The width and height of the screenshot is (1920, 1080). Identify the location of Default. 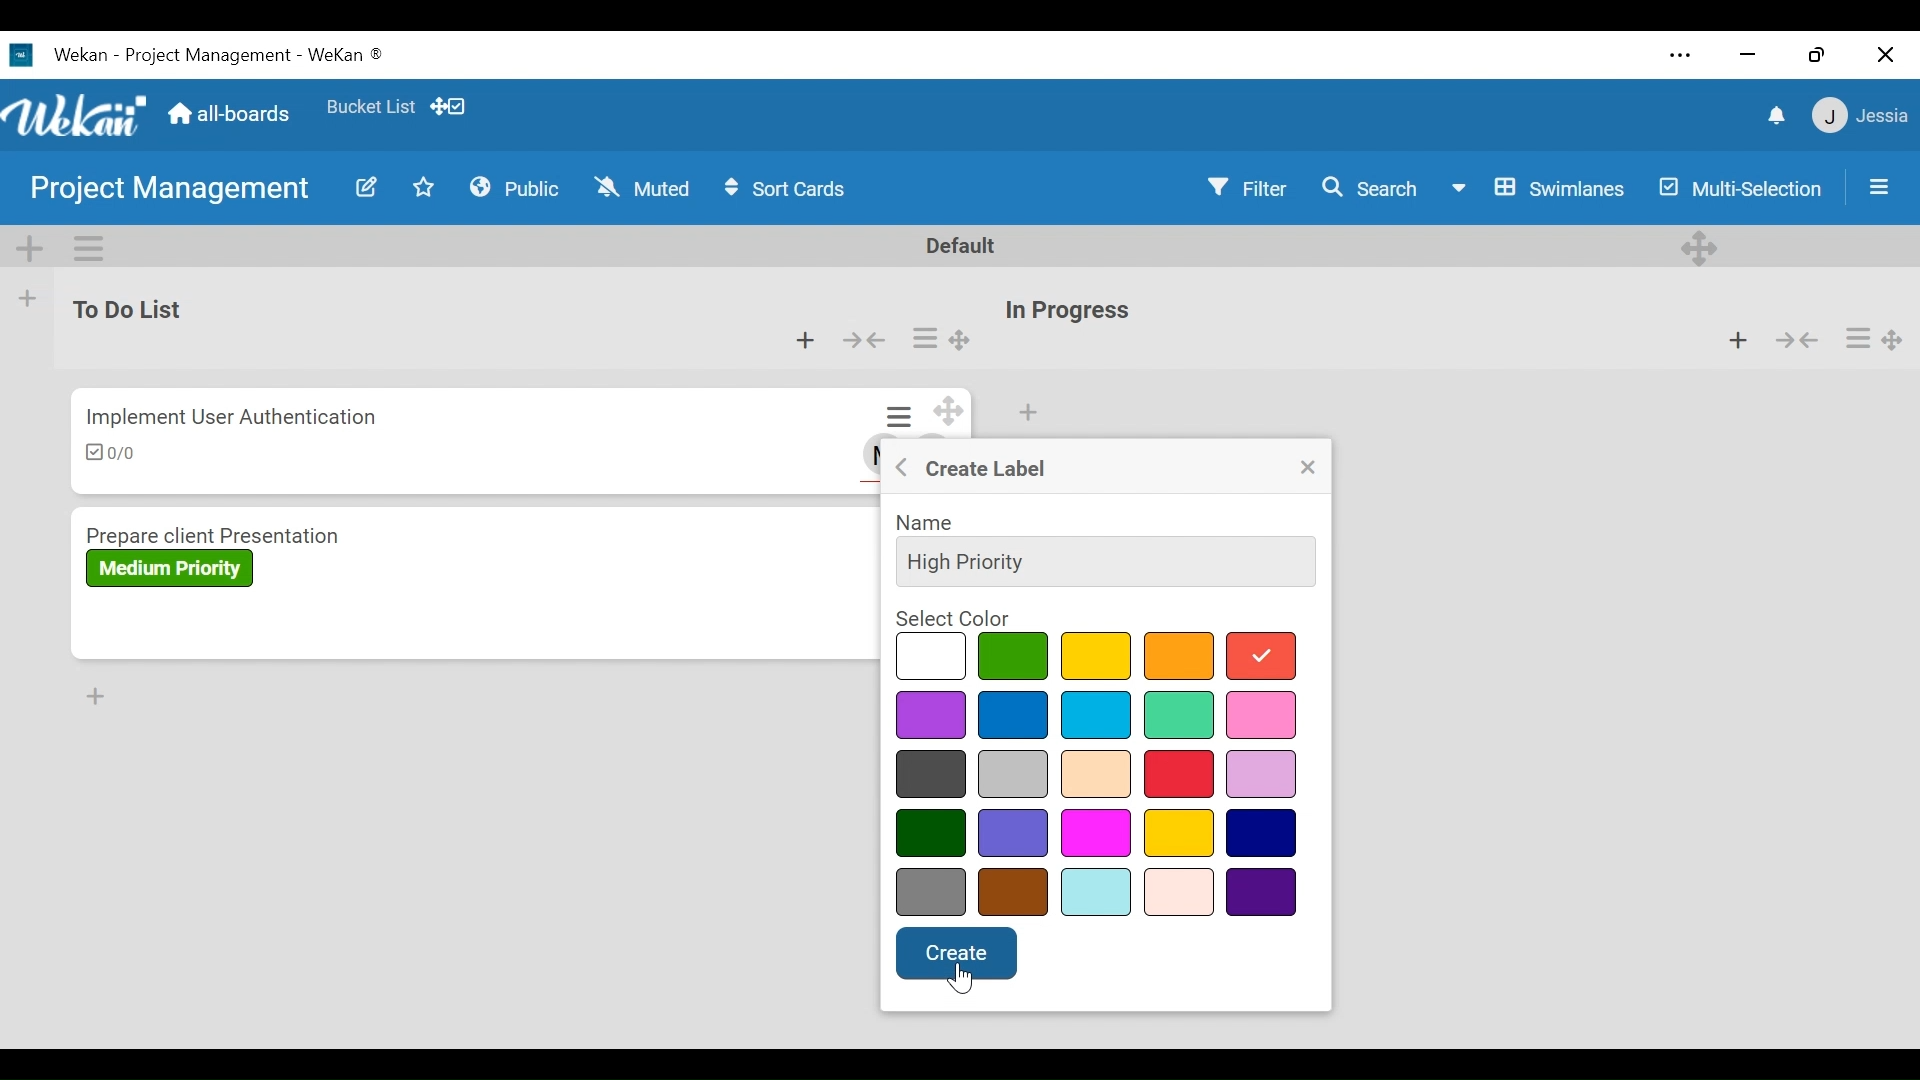
(964, 245).